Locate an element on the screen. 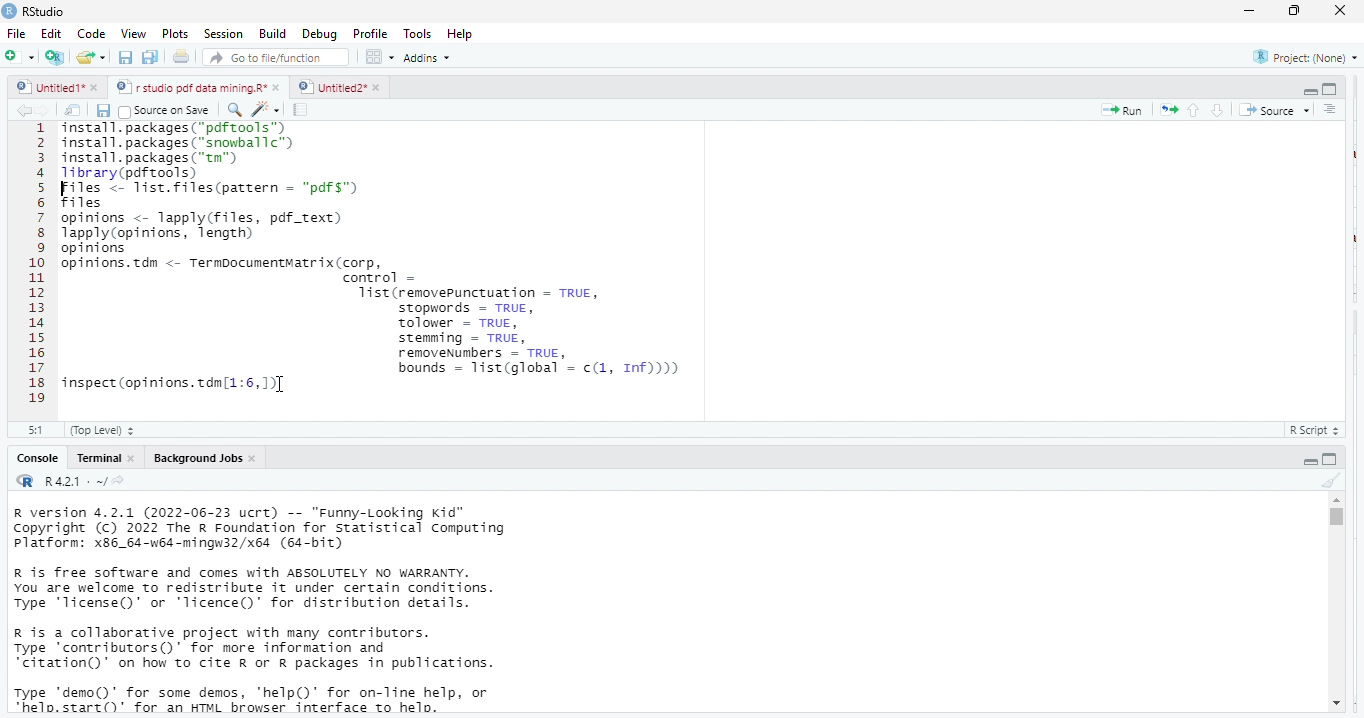 The image size is (1364, 718). go to file /function is located at coordinates (272, 56).